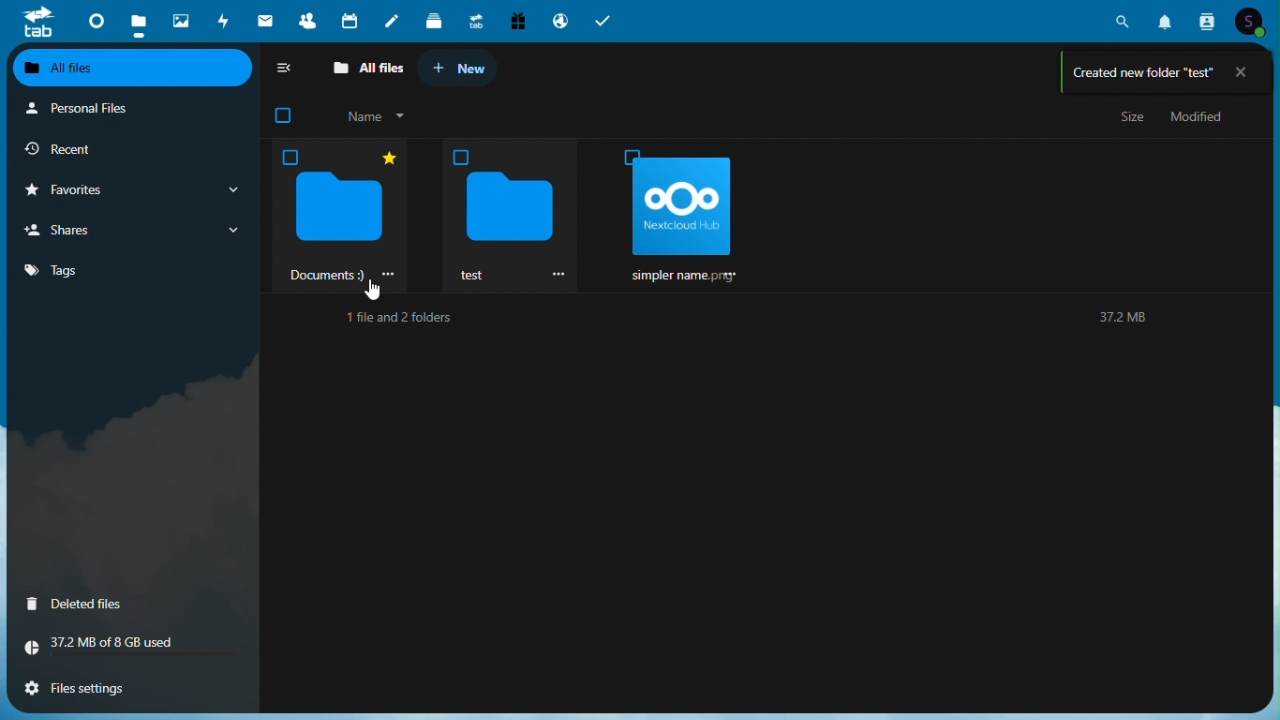 Image resolution: width=1280 pixels, height=720 pixels. I want to click on Calendar, so click(352, 19).